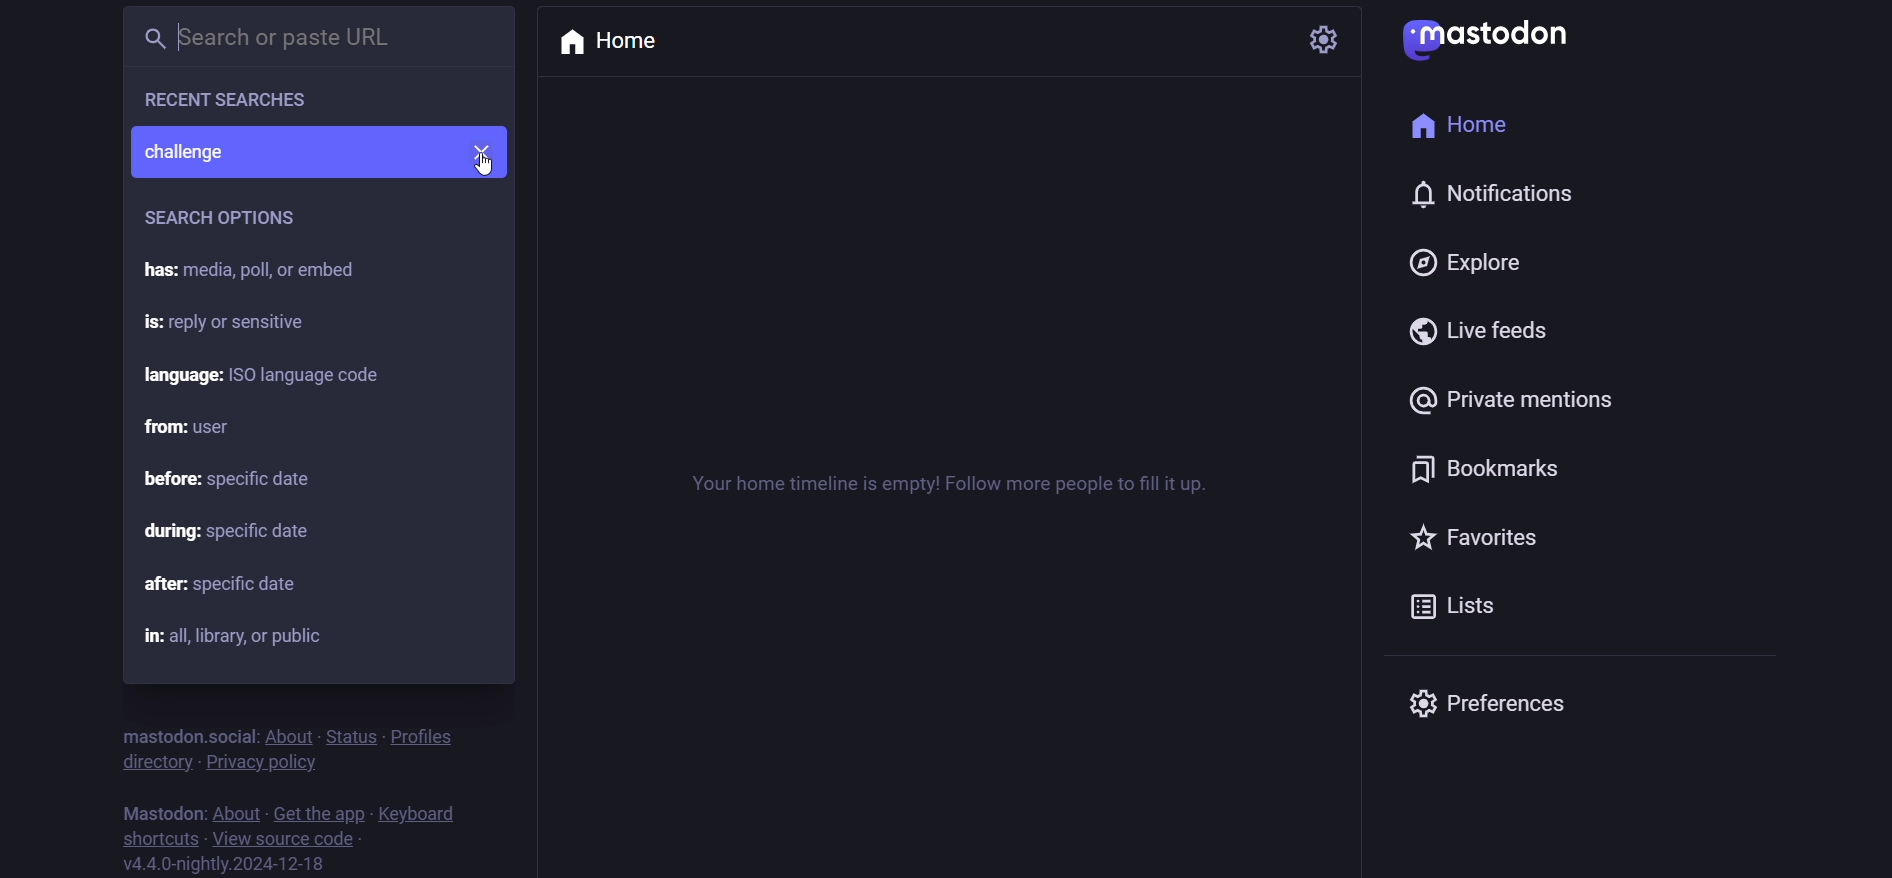 This screenshot has width=1892, height=878. What do you see at coordinates (287, 837) in the screenshot?
I see `source code` at bounding box center [287, 837].